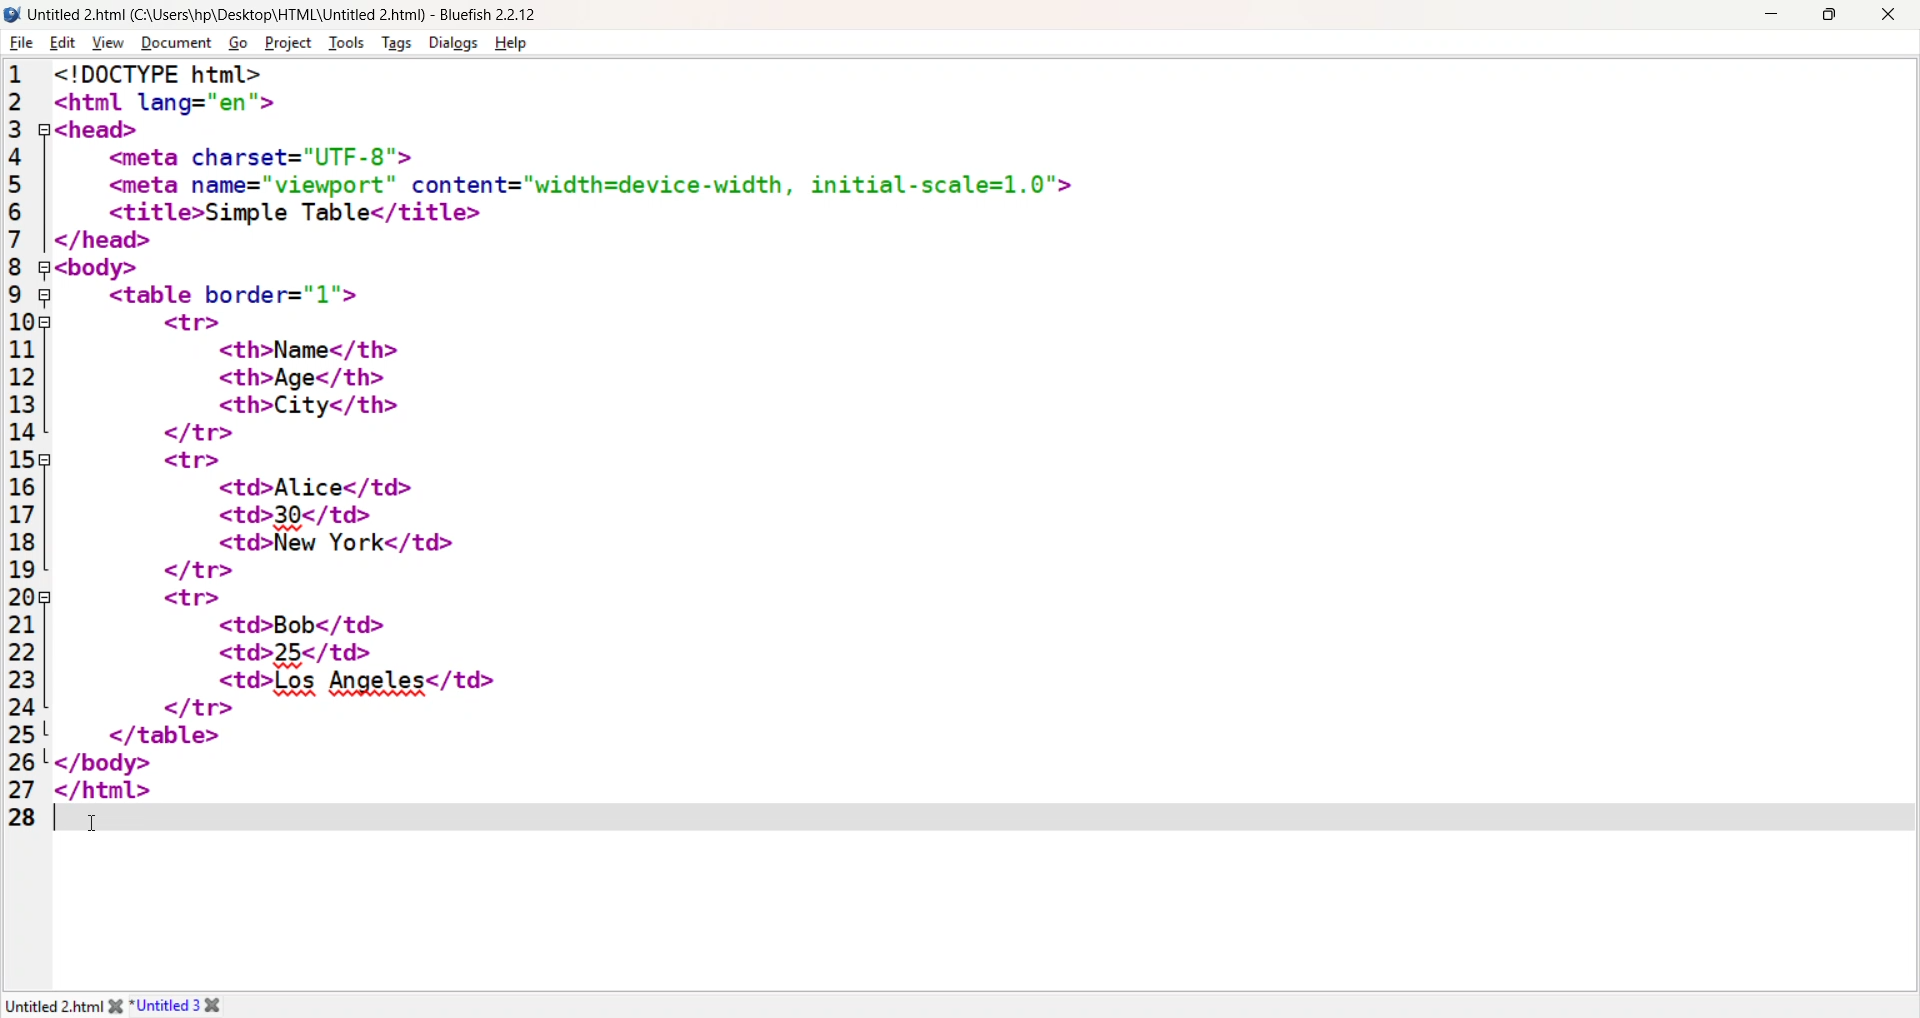 This screenshot has width=1920, height=1018. What do you see at coordinates (20, 43) in the screenshot?
I see `File` at bounding box center [20, 43].